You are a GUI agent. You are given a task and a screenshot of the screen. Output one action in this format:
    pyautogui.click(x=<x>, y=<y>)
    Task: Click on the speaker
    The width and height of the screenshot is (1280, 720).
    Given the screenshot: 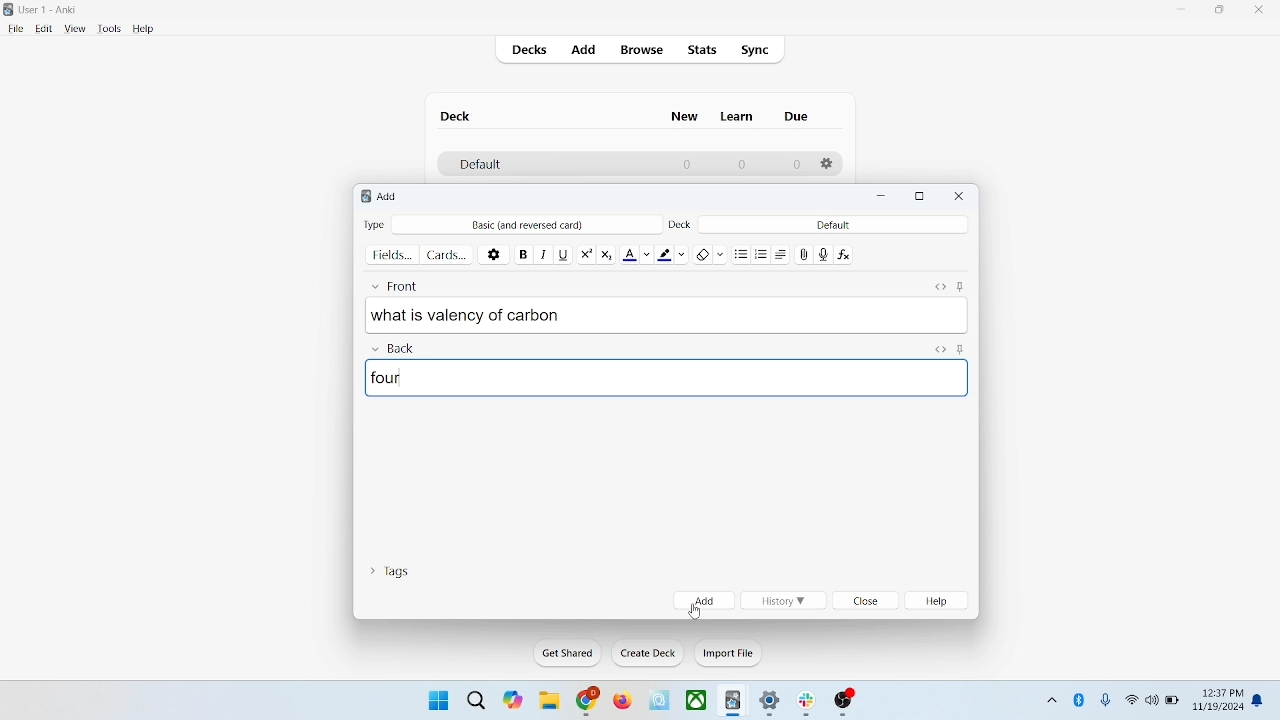 What is the action you would take?
    pyautogui.click(x=1152, y=699)
    